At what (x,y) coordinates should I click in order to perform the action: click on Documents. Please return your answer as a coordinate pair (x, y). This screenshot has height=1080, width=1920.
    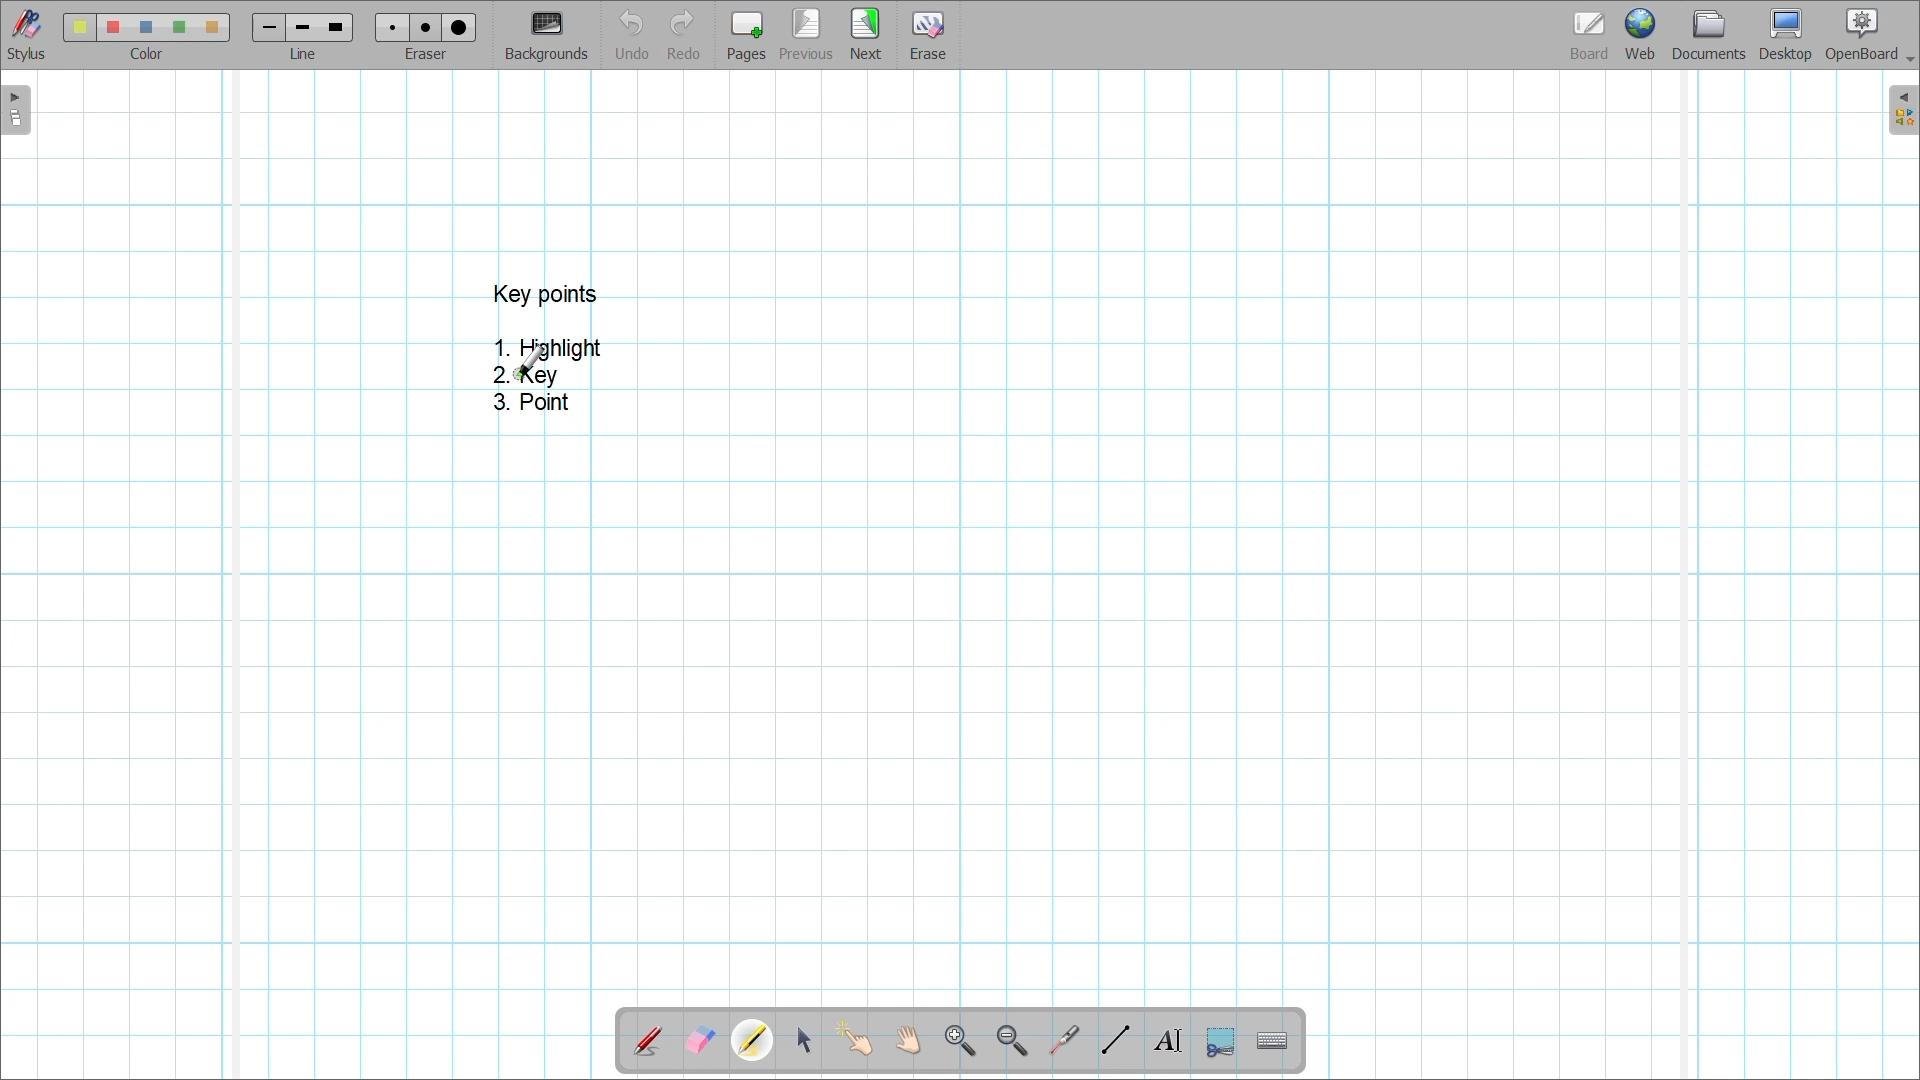
    Looking at the image, I should click on (1709, 35).